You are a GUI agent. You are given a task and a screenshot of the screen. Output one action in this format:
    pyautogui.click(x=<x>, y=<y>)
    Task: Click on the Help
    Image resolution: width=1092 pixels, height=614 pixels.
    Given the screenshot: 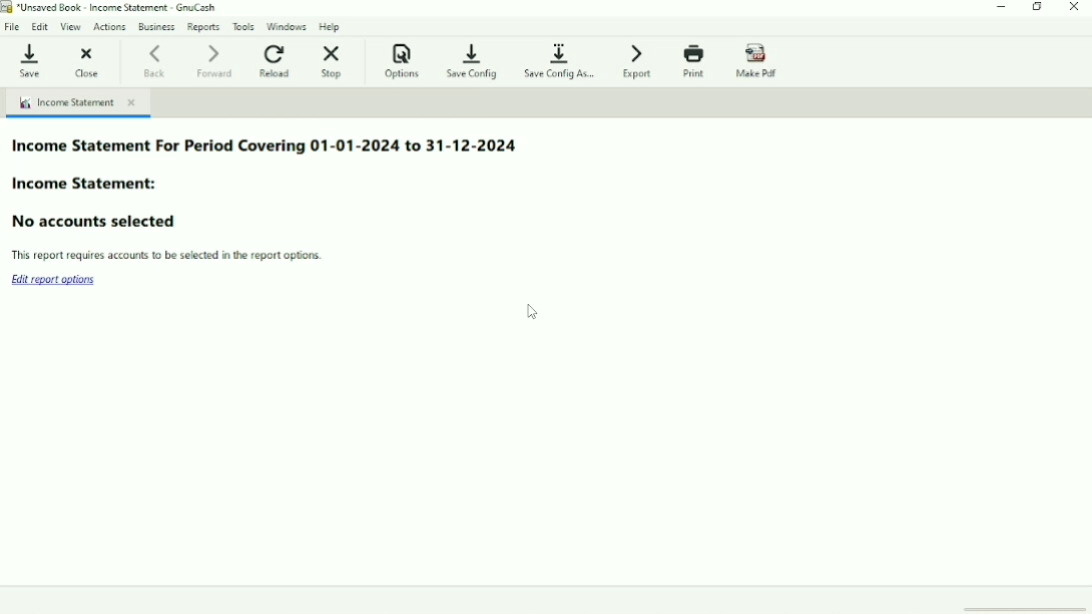 What is the action you would take?
    pyautogui.click(x=331, y=26)
    